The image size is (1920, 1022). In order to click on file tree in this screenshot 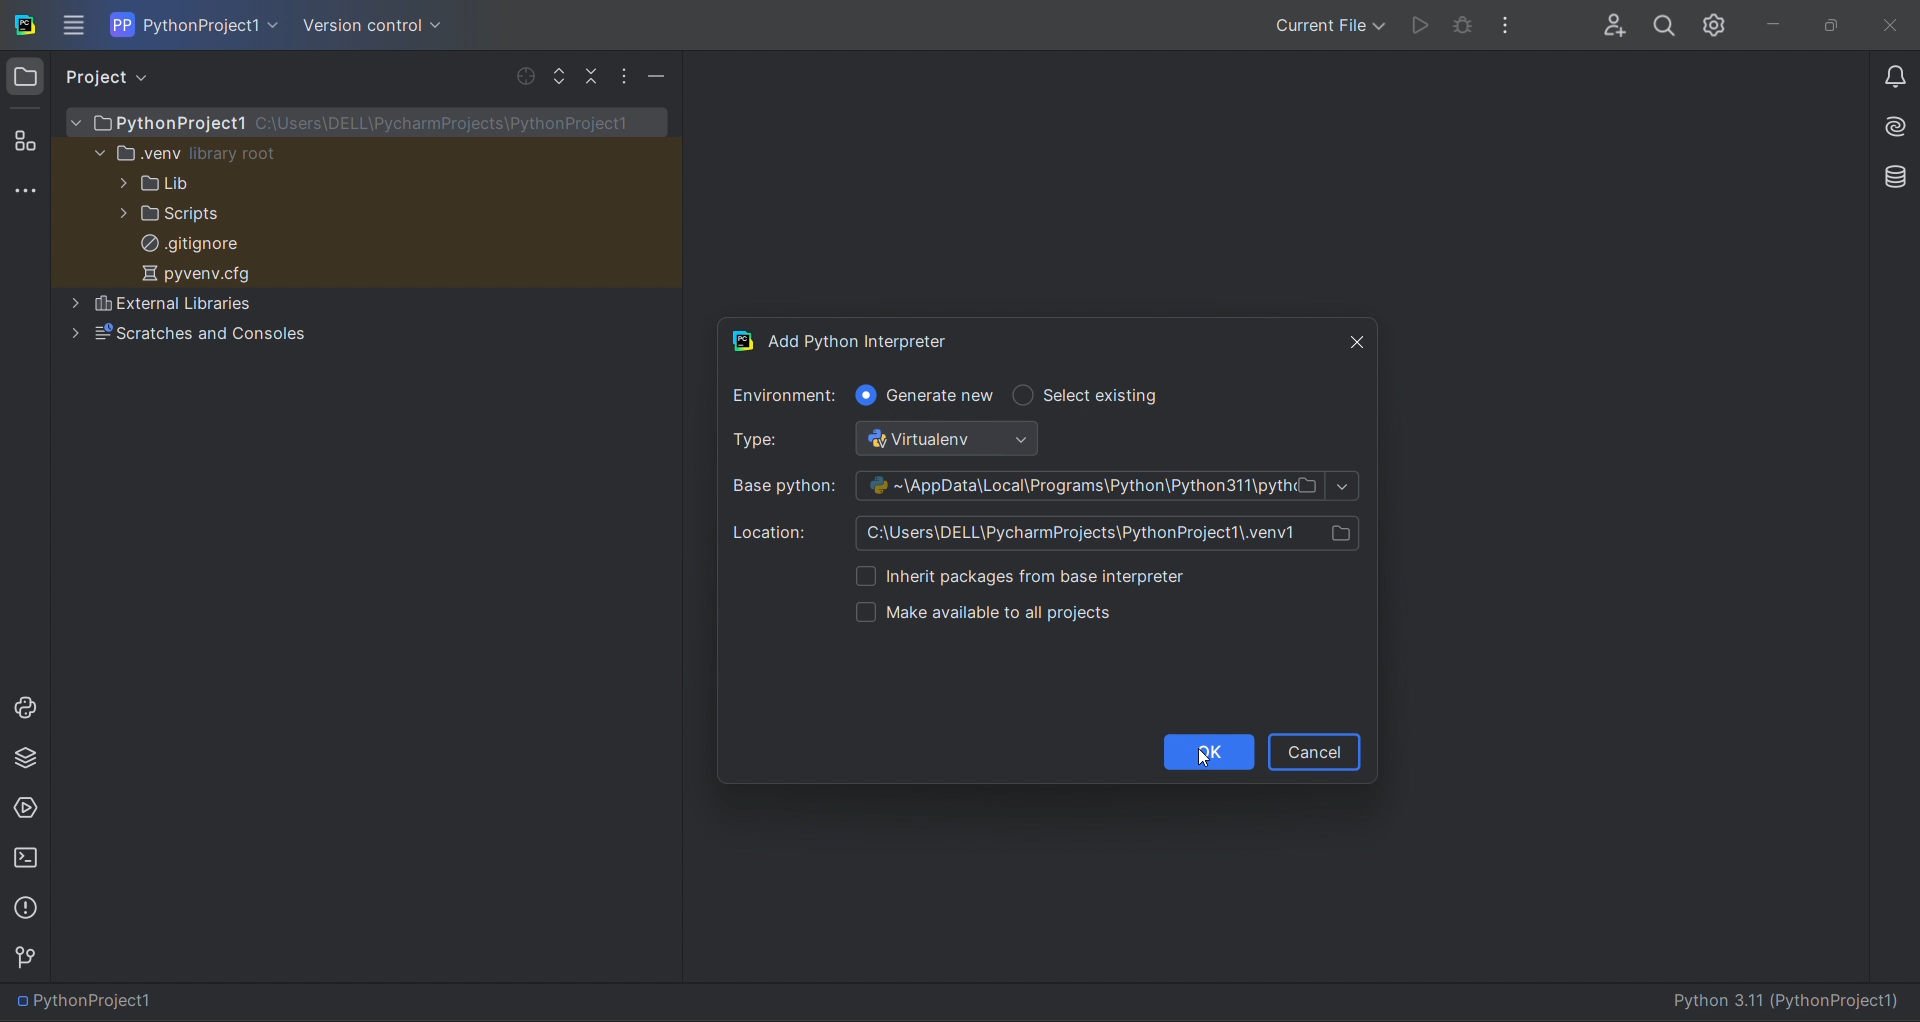, I will do `click(367, 234)`.